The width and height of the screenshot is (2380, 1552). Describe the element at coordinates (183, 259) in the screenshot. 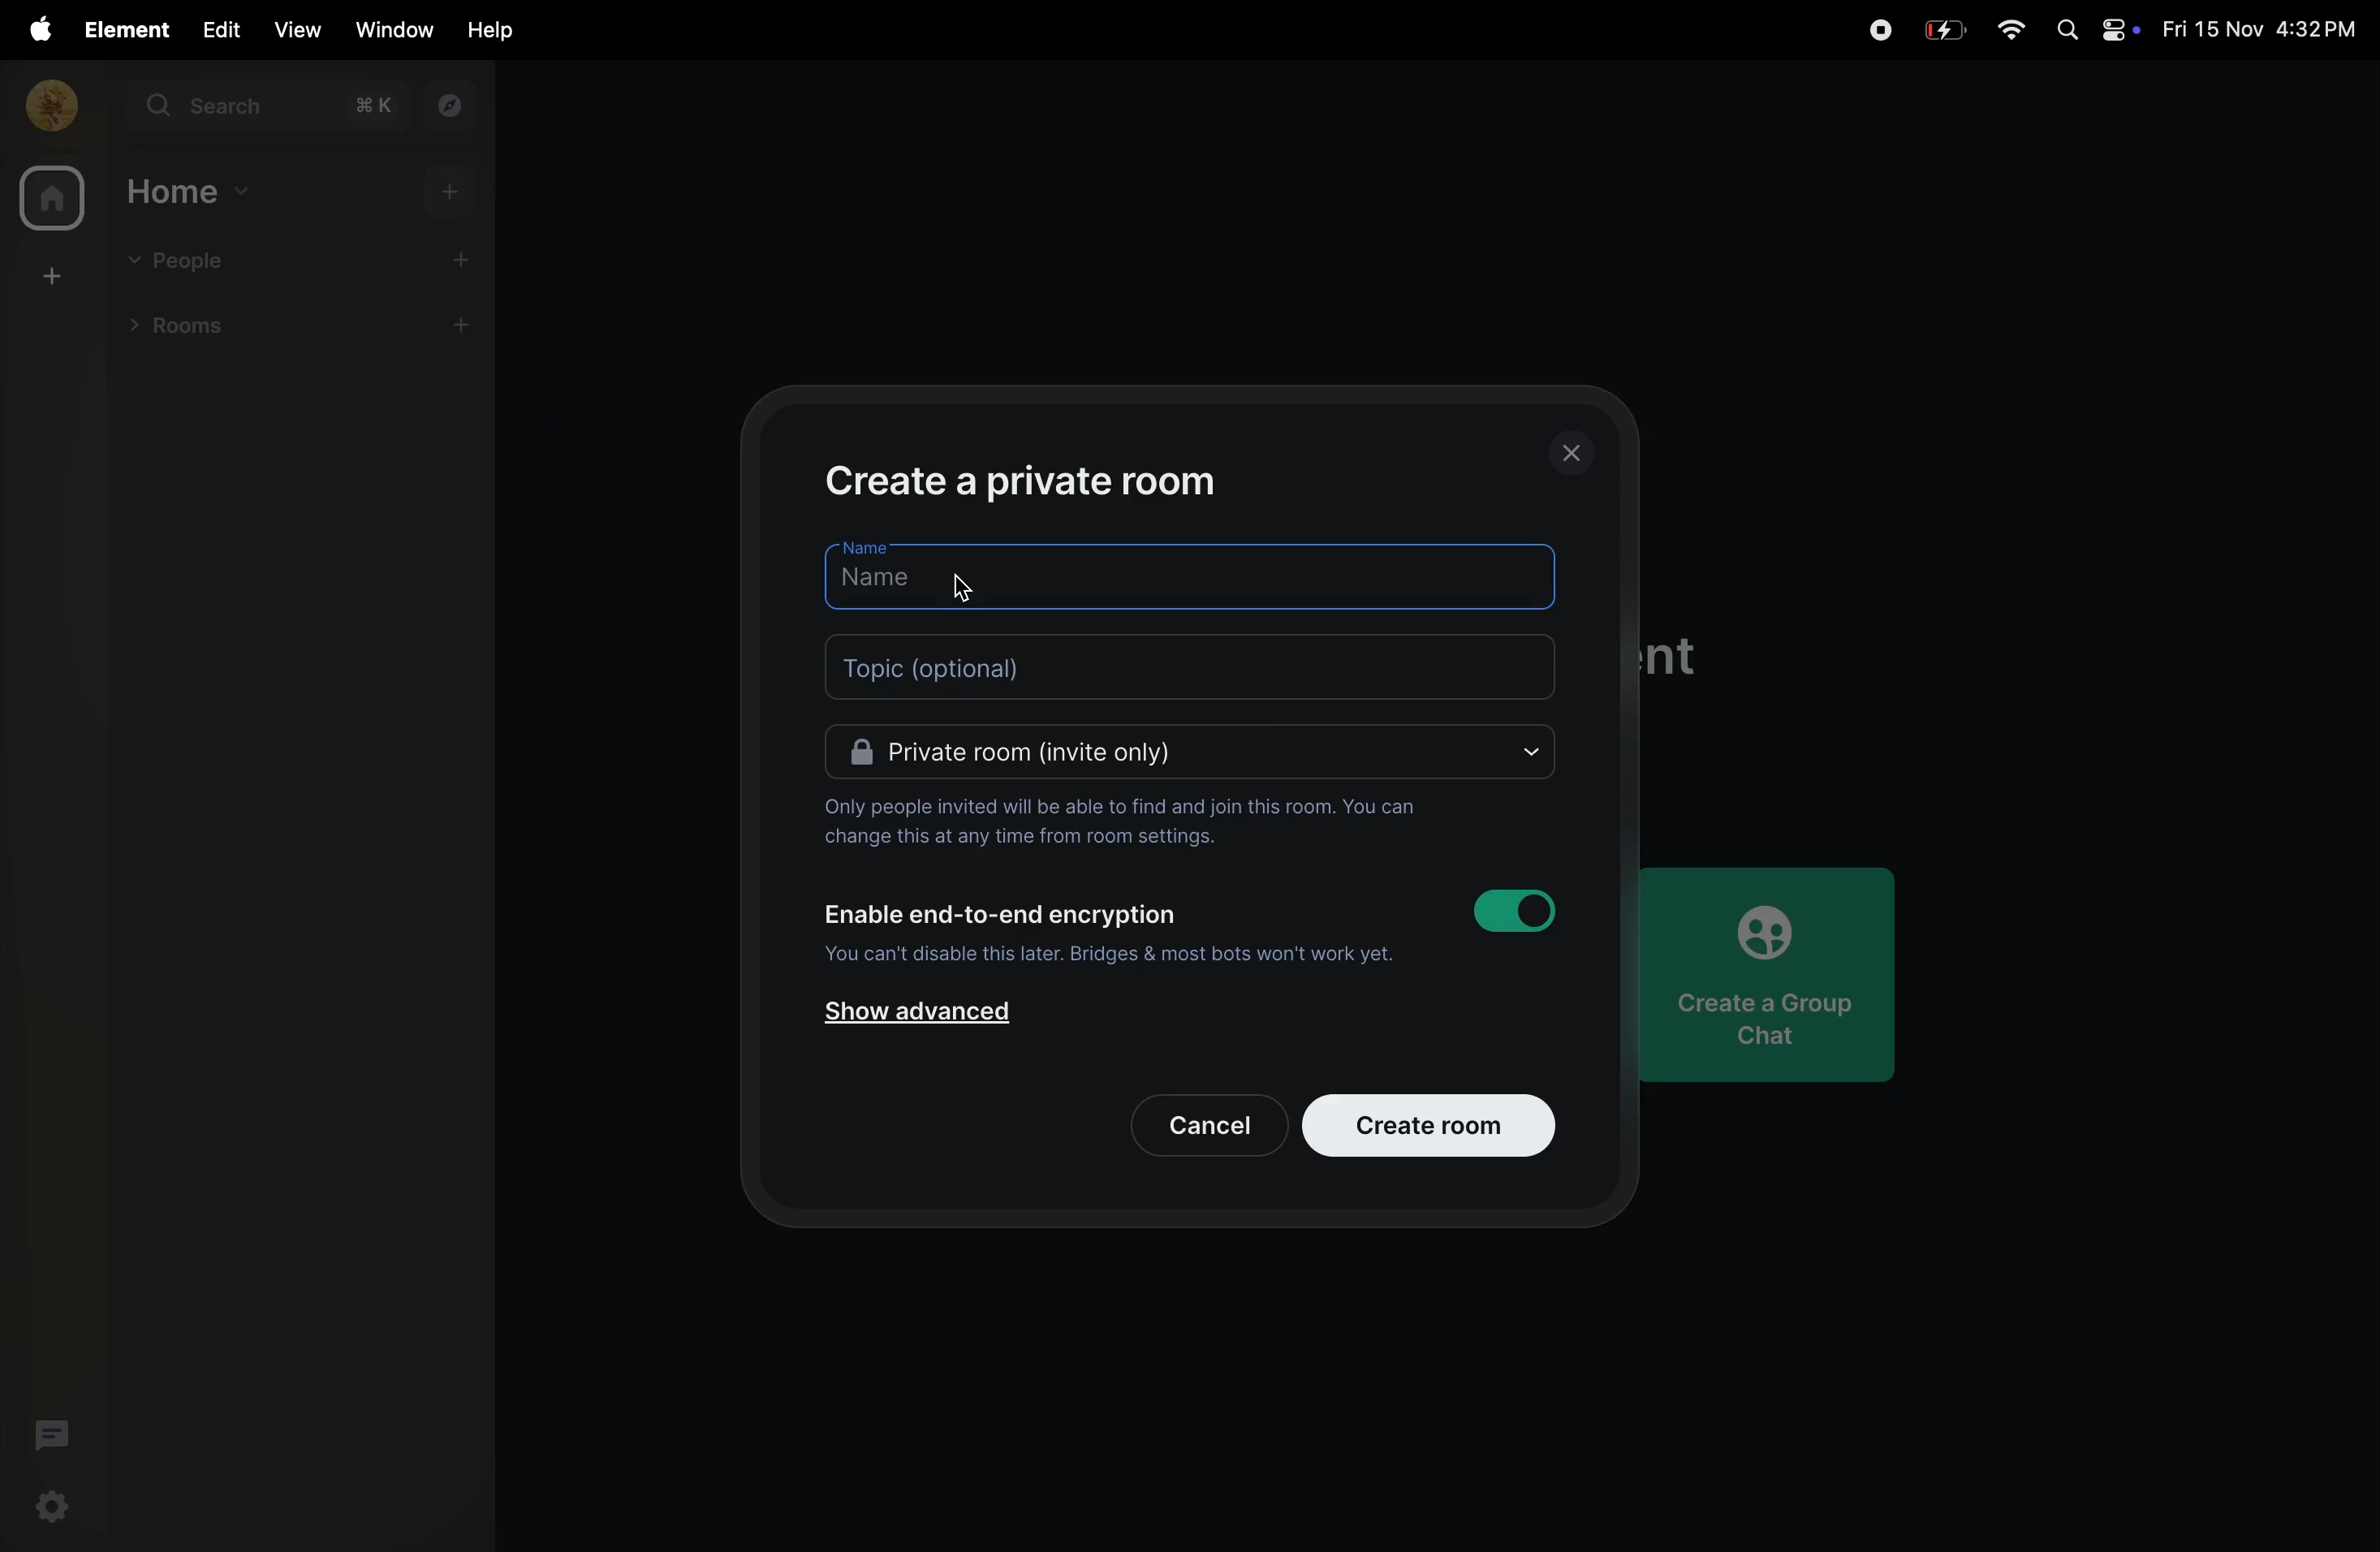

I see `people` at that location.